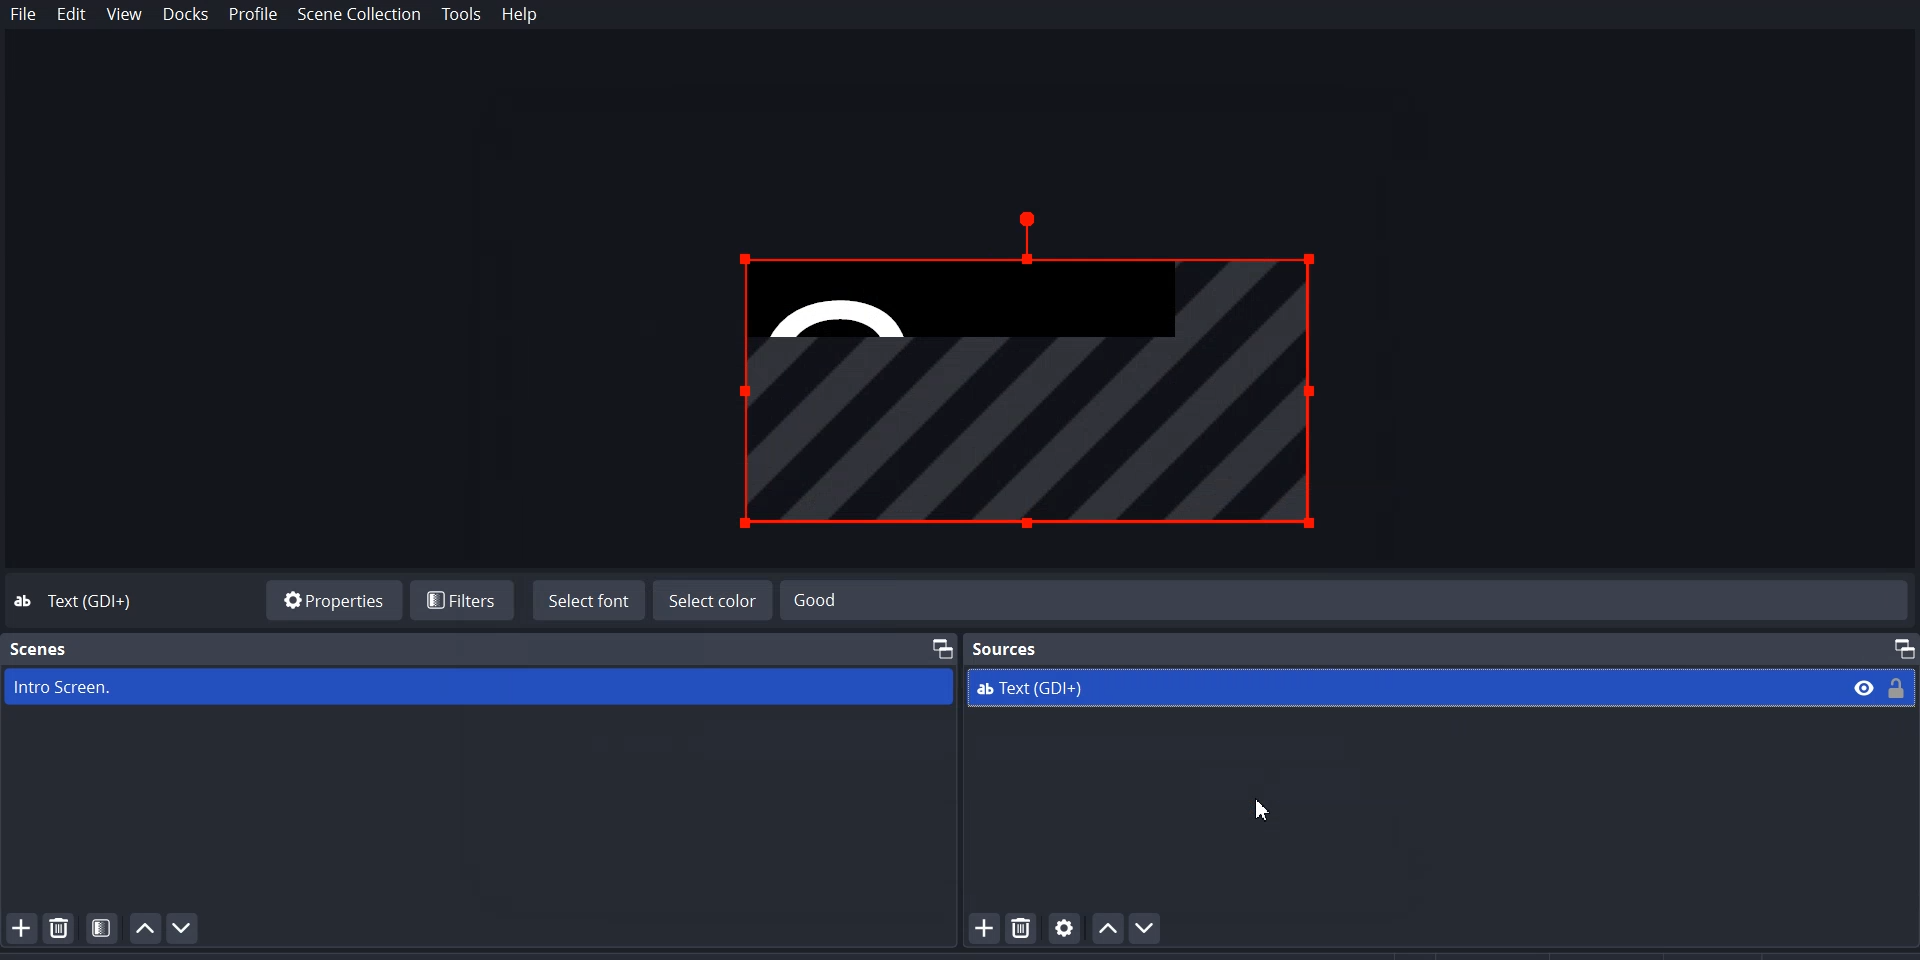 This screenshot has height=960, width=1920. What do you see at coordinates (1864, 686) in the screenshot?
I see `Eye` at bounding box center [1864, 686].